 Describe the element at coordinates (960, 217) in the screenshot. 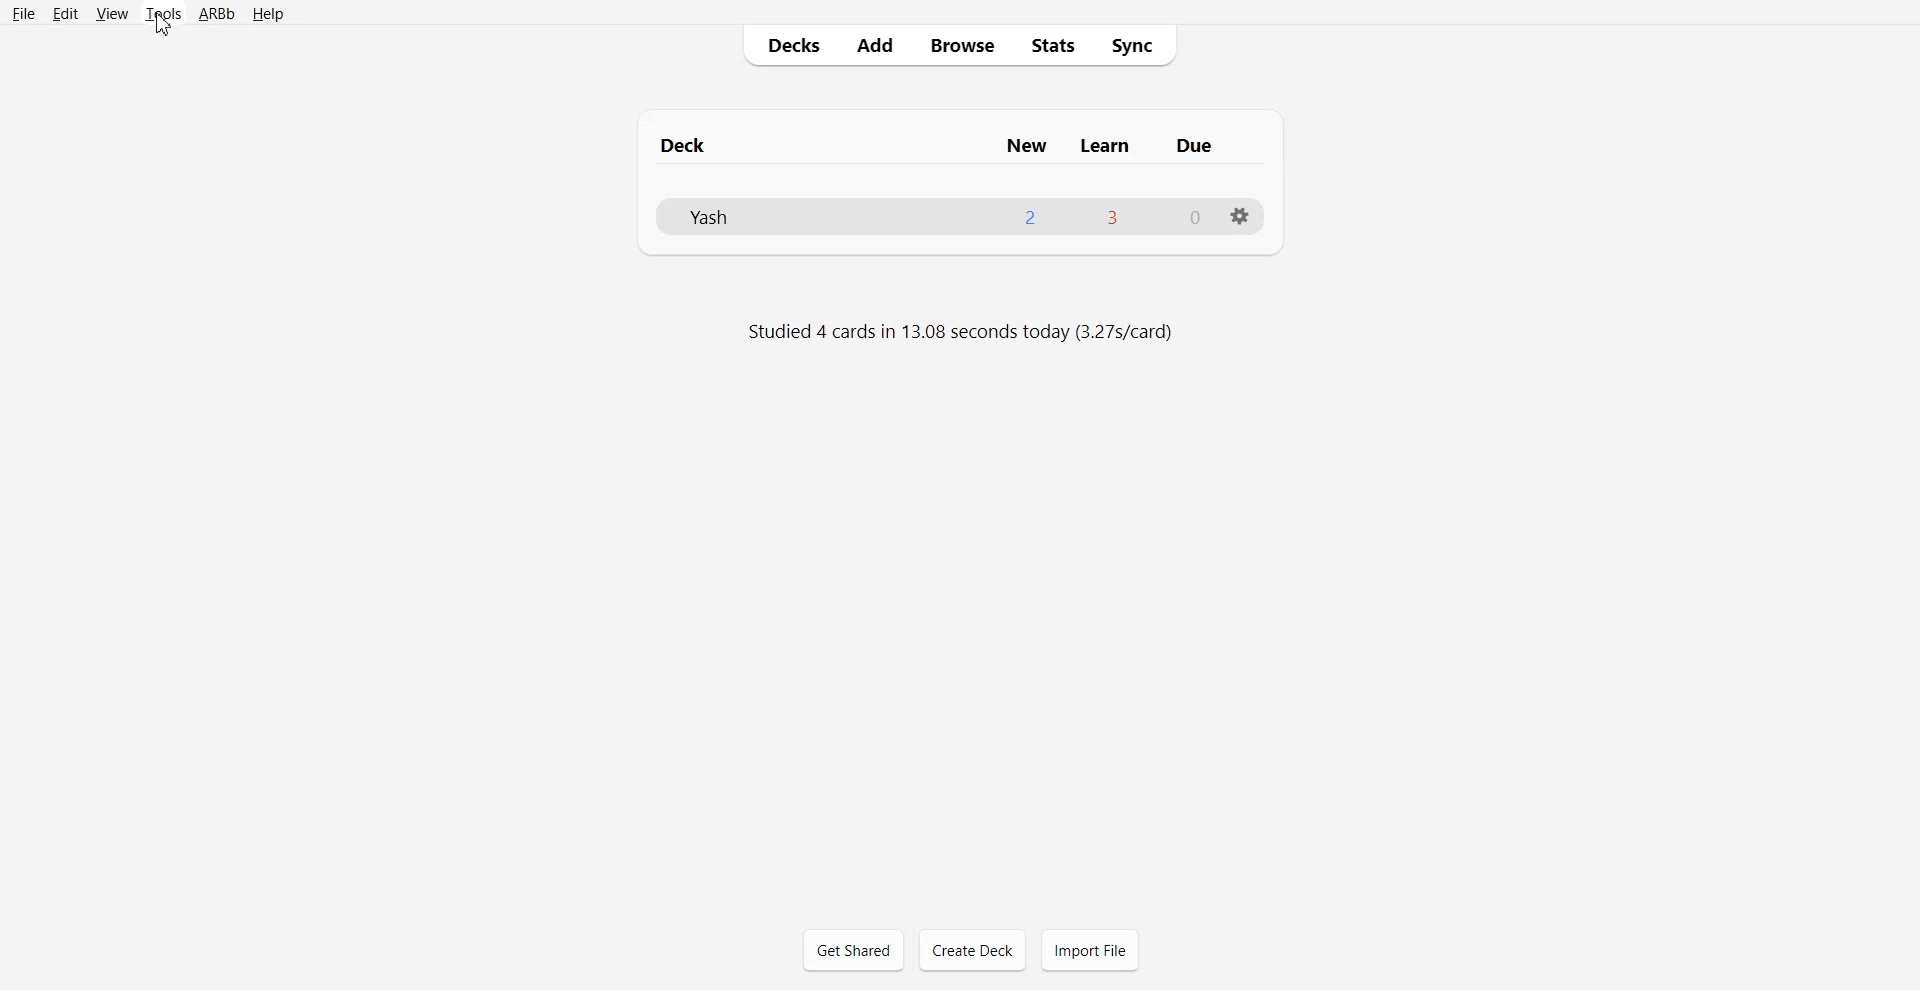

I see `Deck File` at that location.